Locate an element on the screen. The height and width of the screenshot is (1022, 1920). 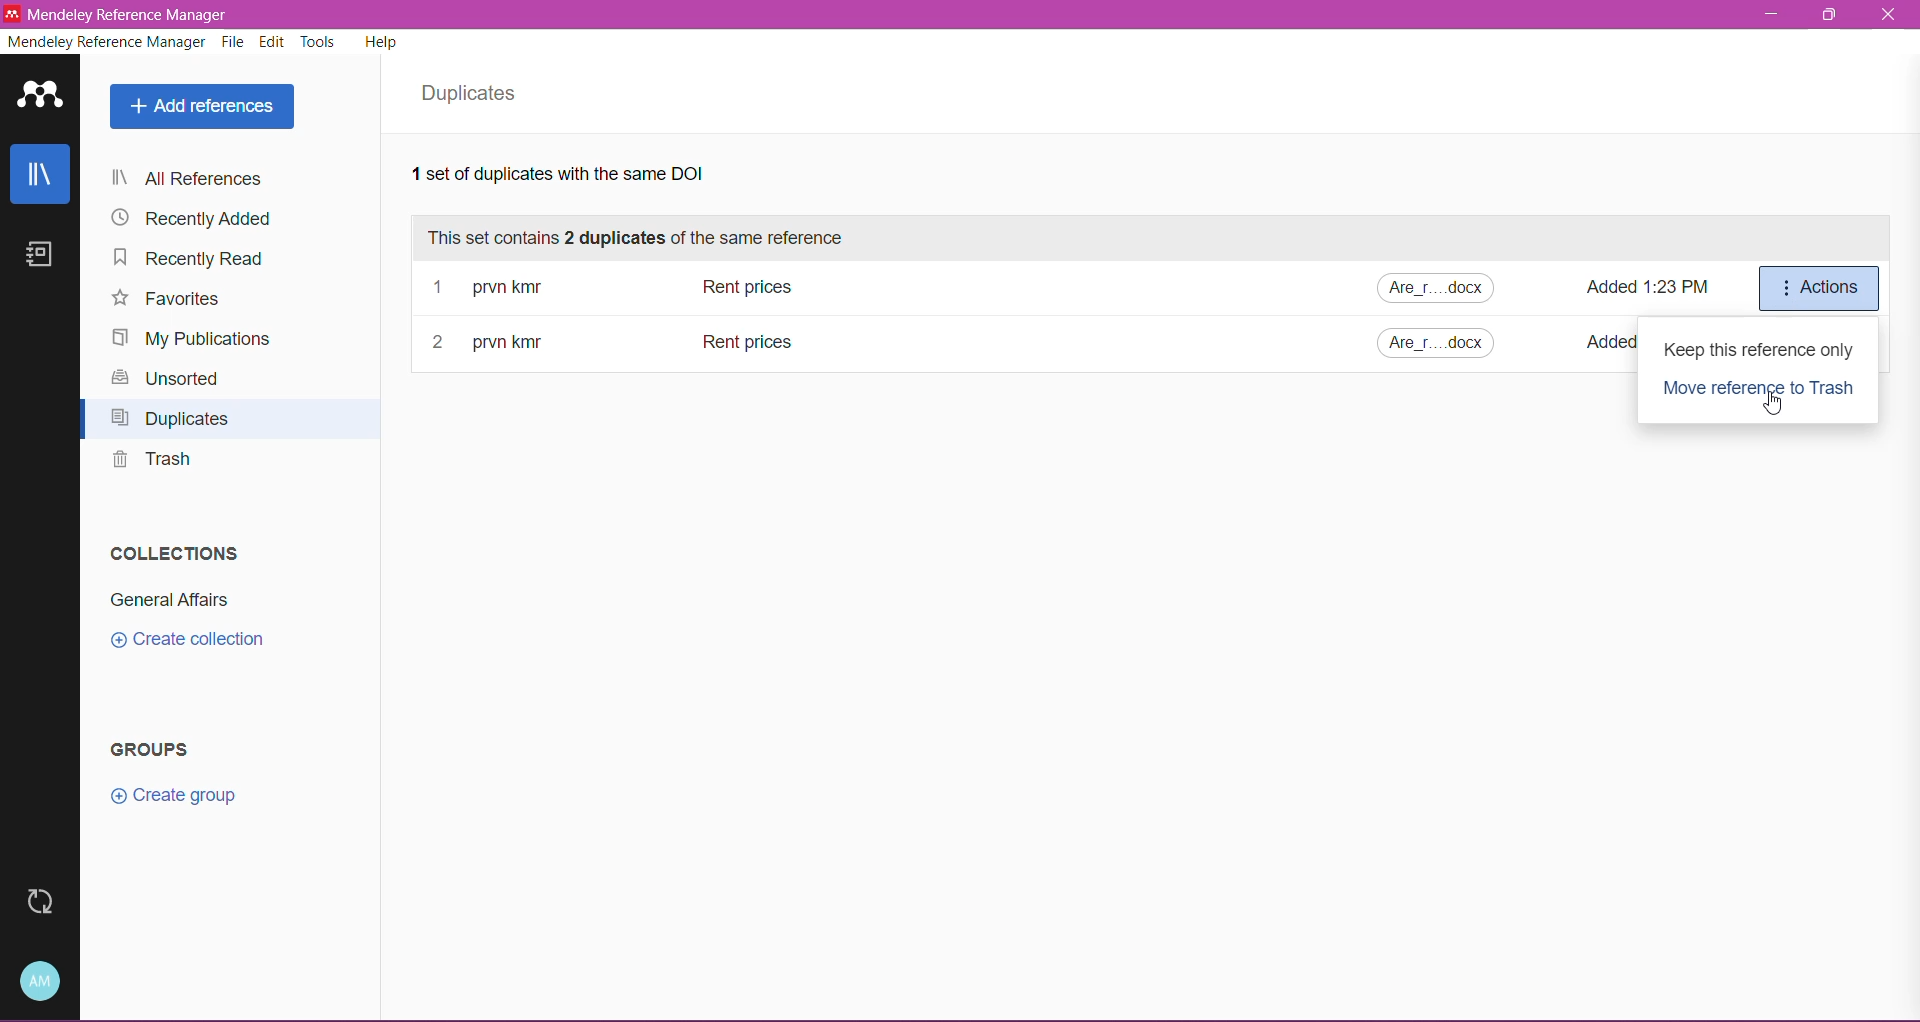
Account and Help is located at coordinates (43, 980).